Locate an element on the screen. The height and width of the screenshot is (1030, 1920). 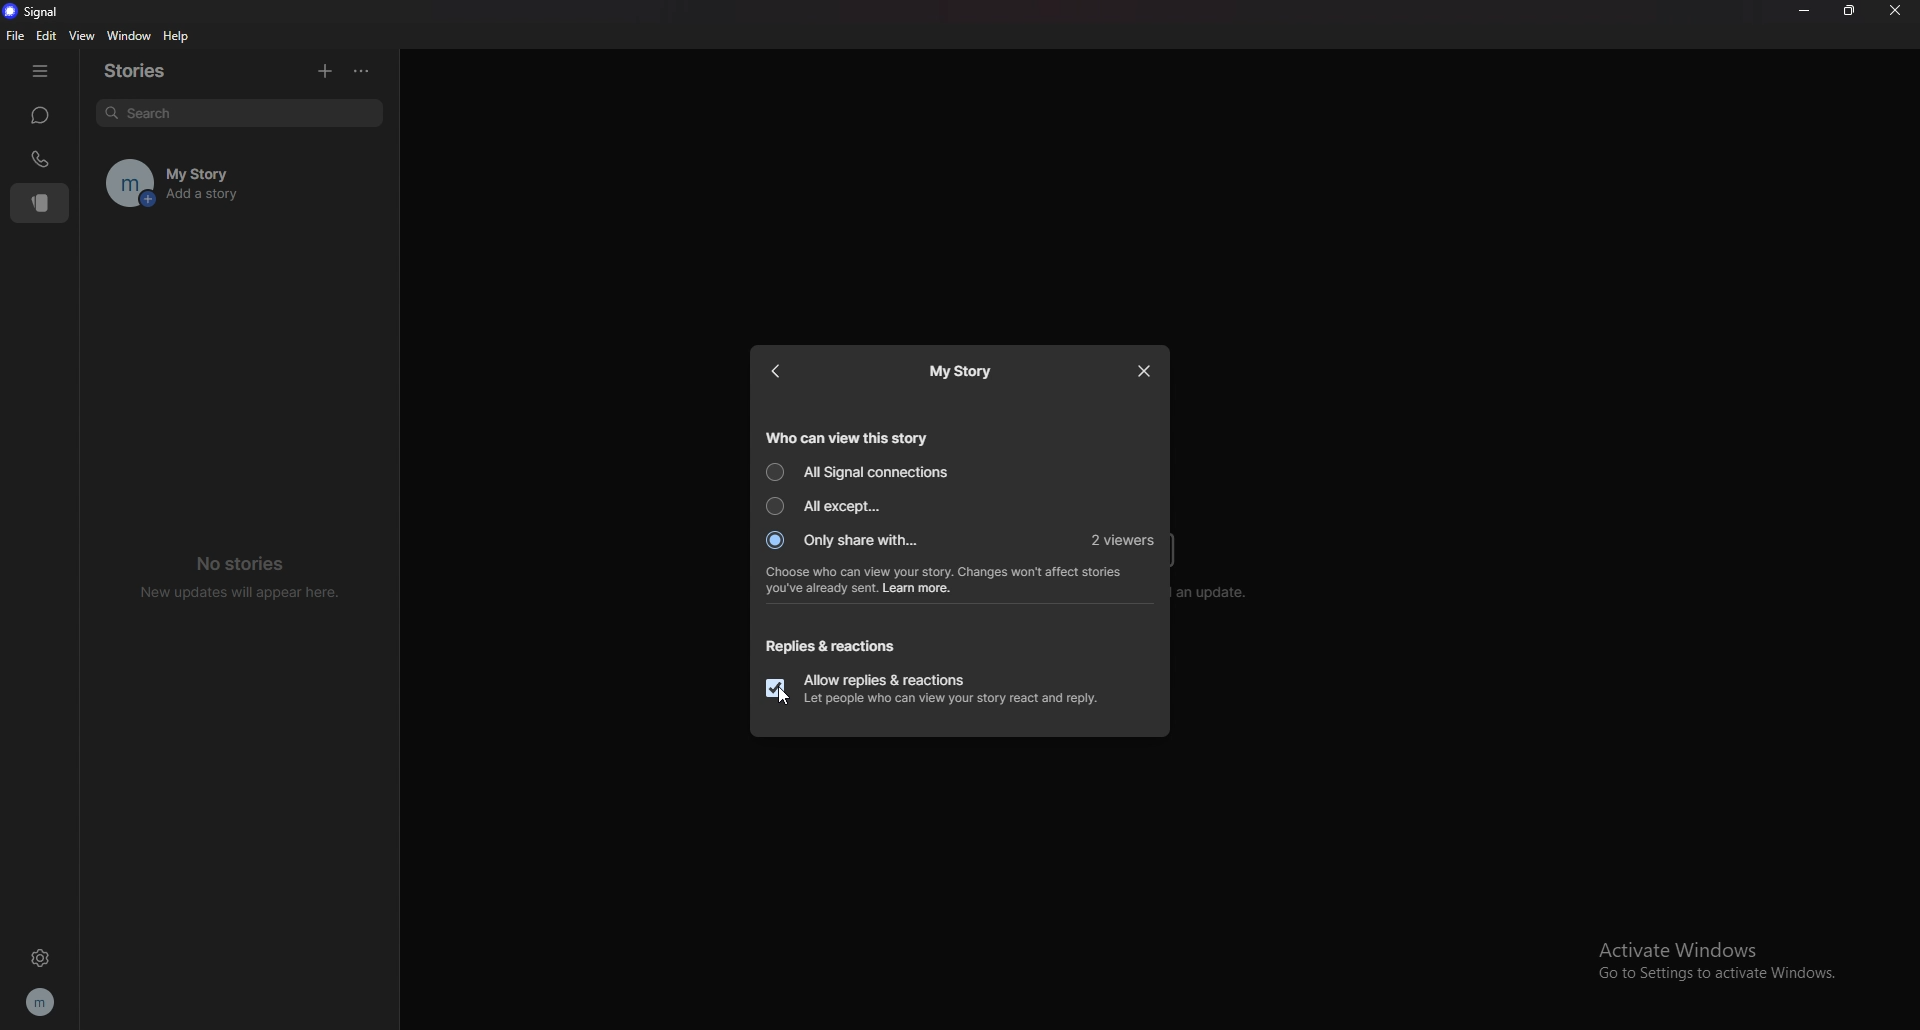
cursor is located at coordinates (784, 695).